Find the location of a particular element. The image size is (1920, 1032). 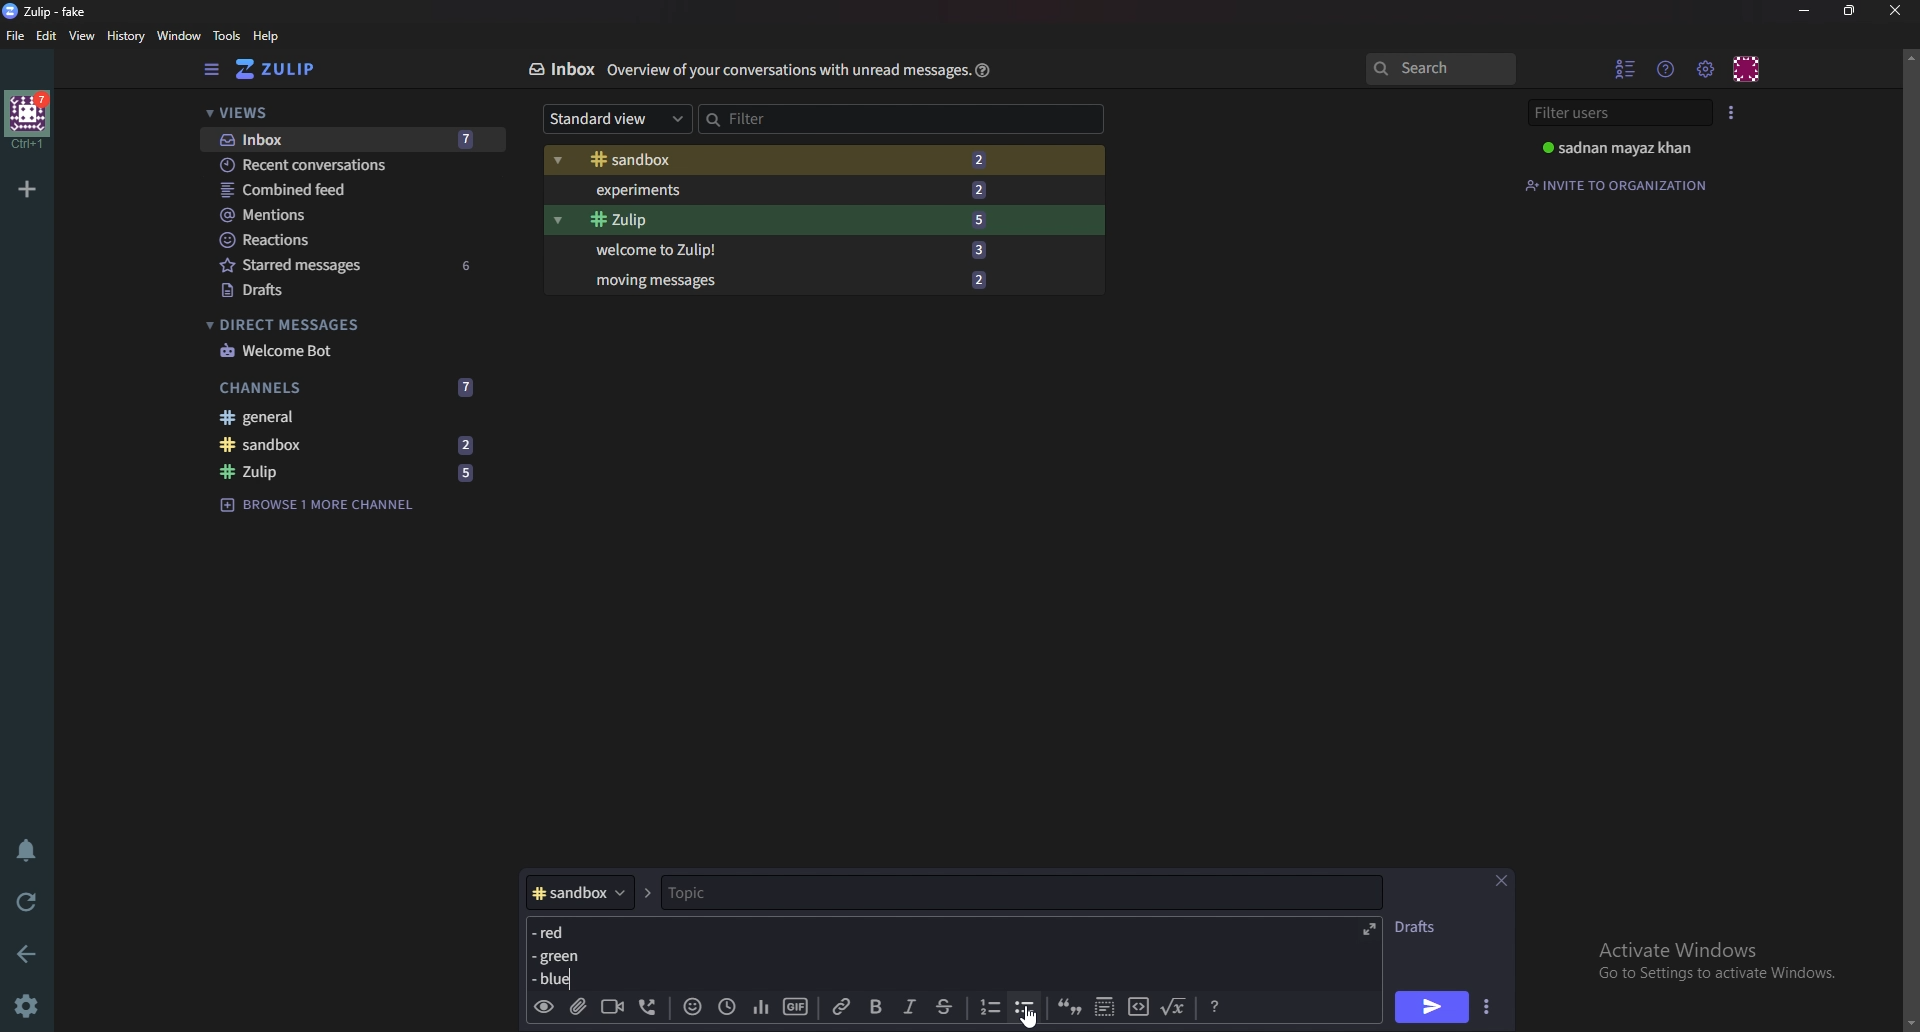

bold is located at coordinates (879, 1008).